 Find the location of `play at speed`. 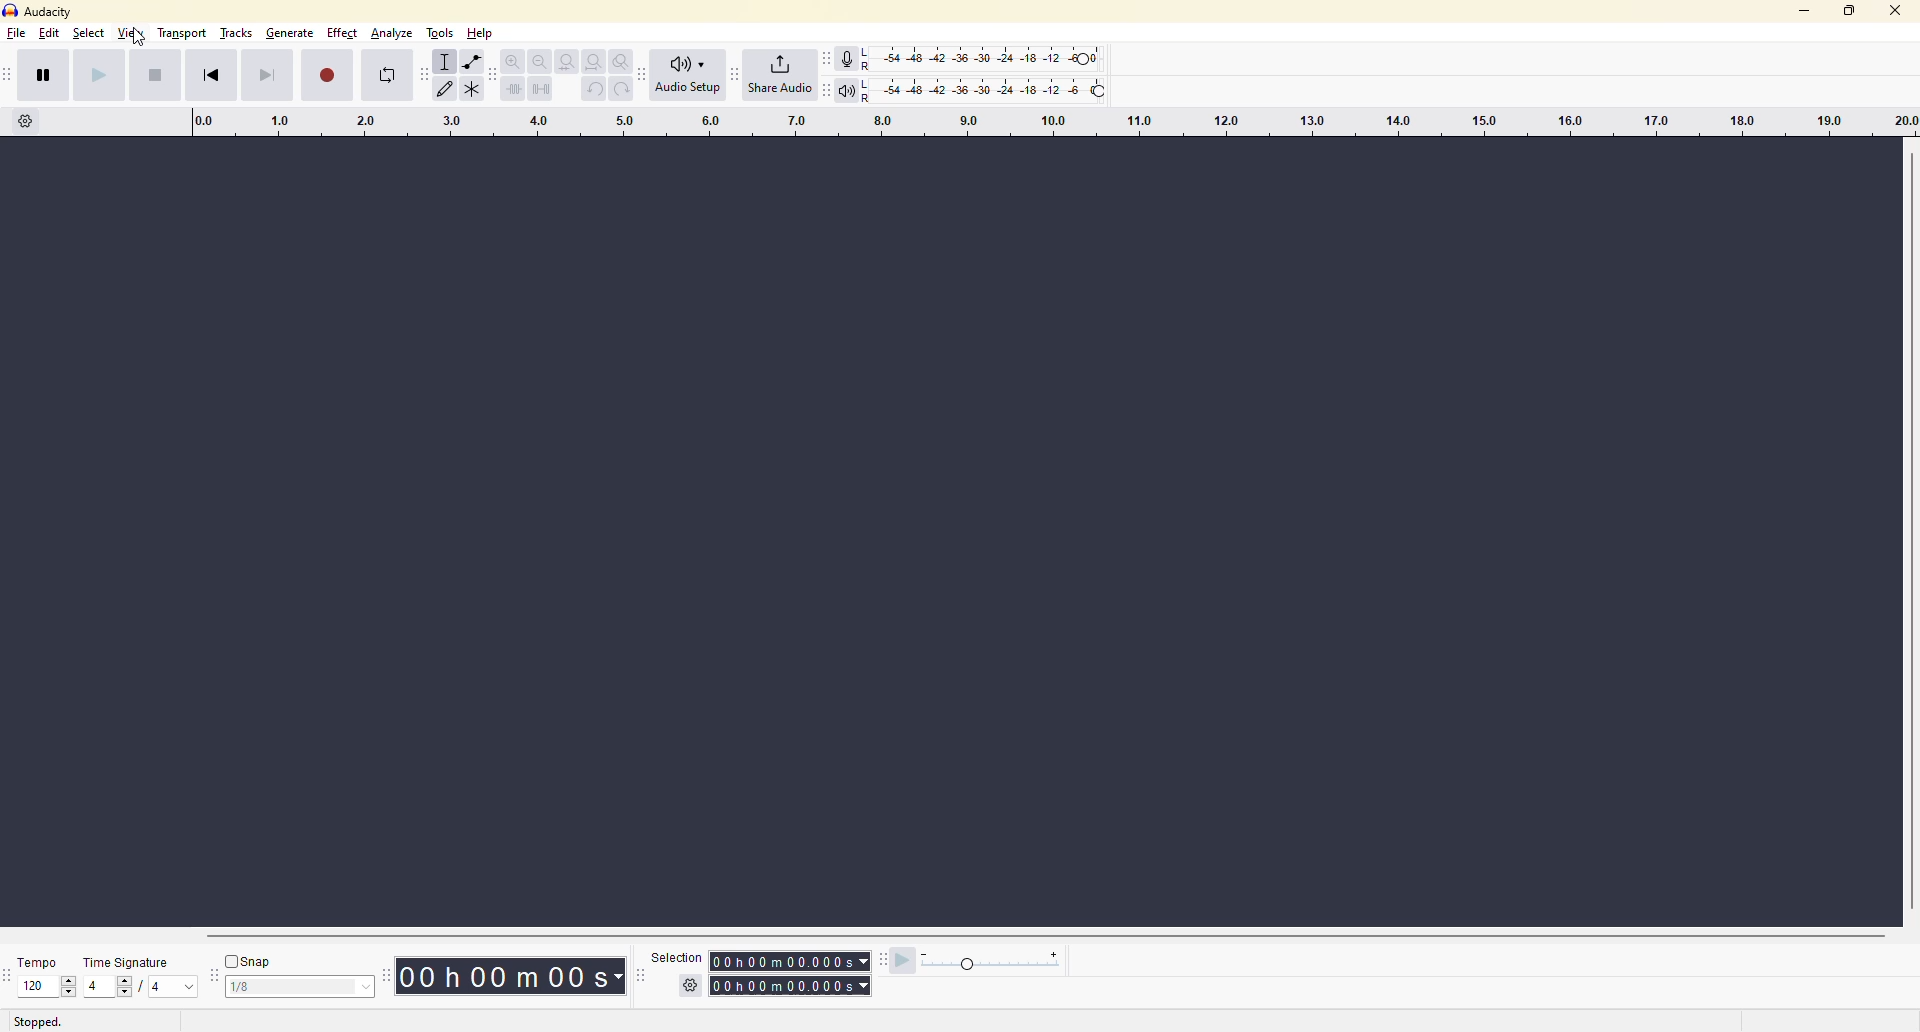

play at speed is located at coordinates (894, 958).